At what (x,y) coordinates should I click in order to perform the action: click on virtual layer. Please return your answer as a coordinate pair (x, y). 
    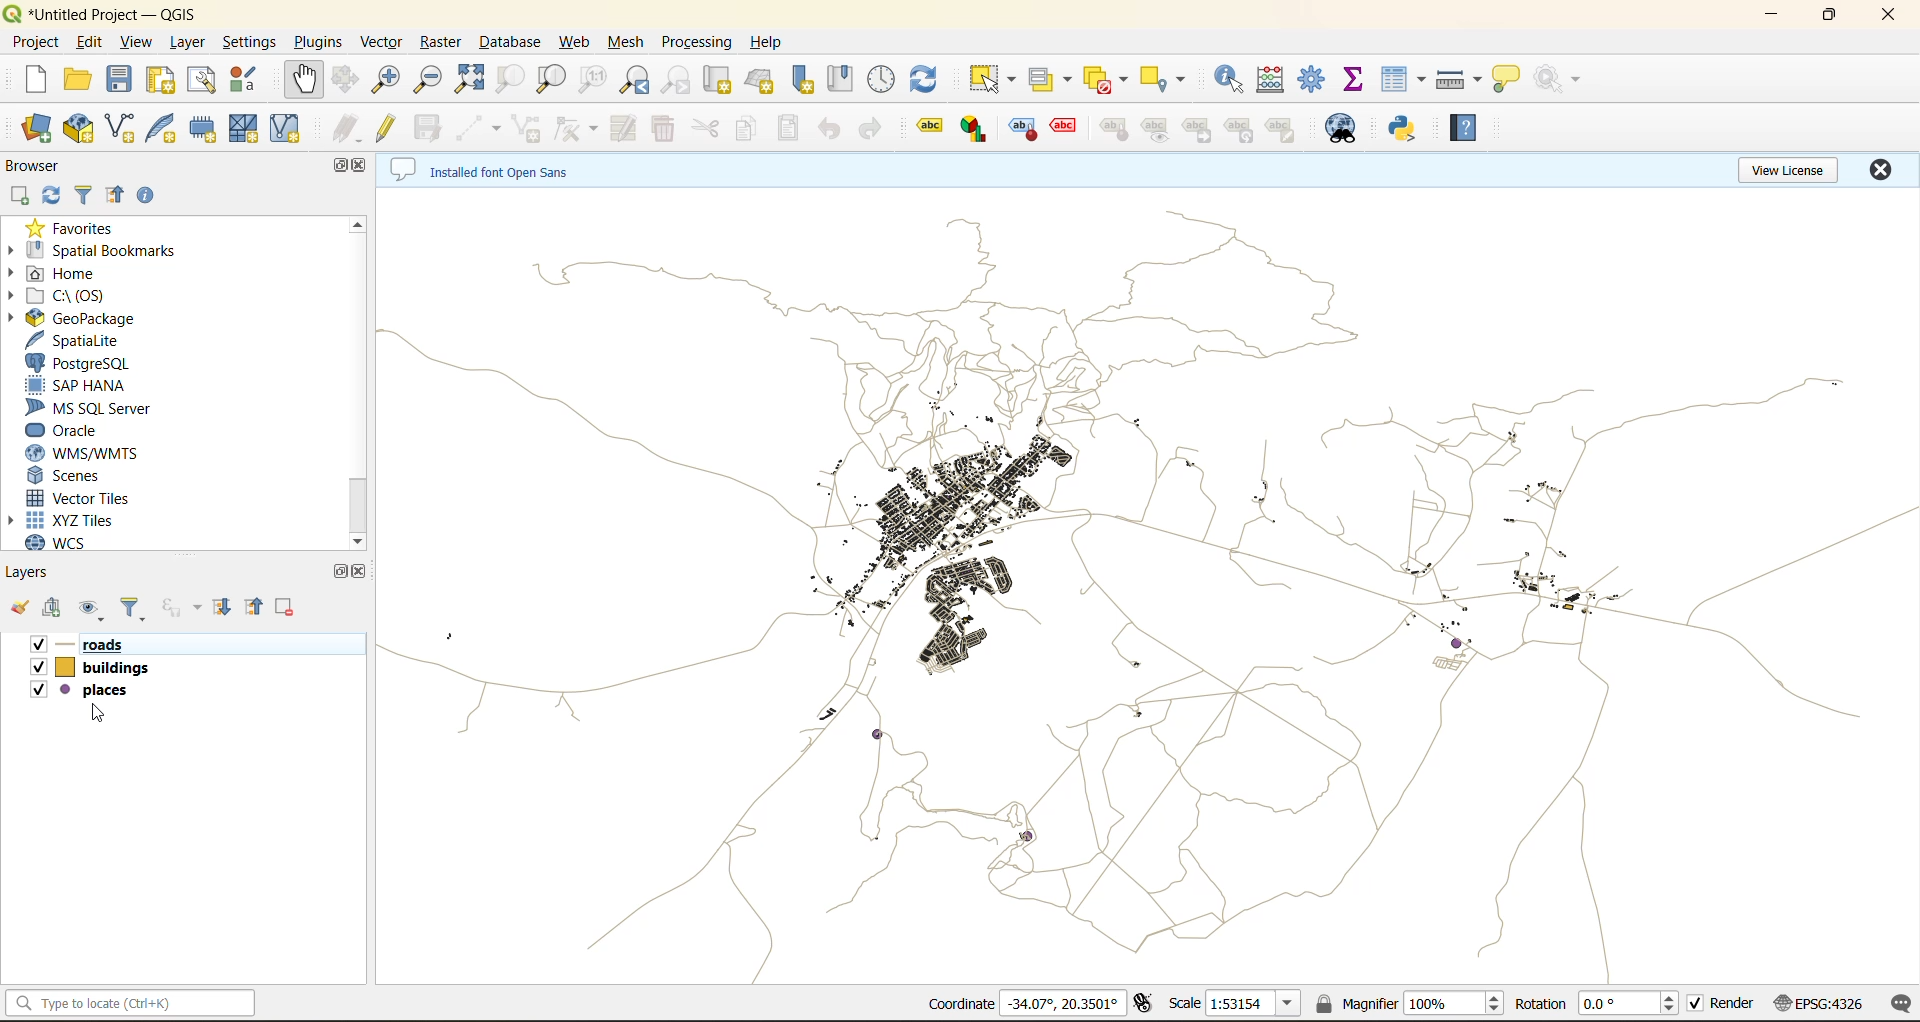
    Looking at the image, I should click on (294, 129).